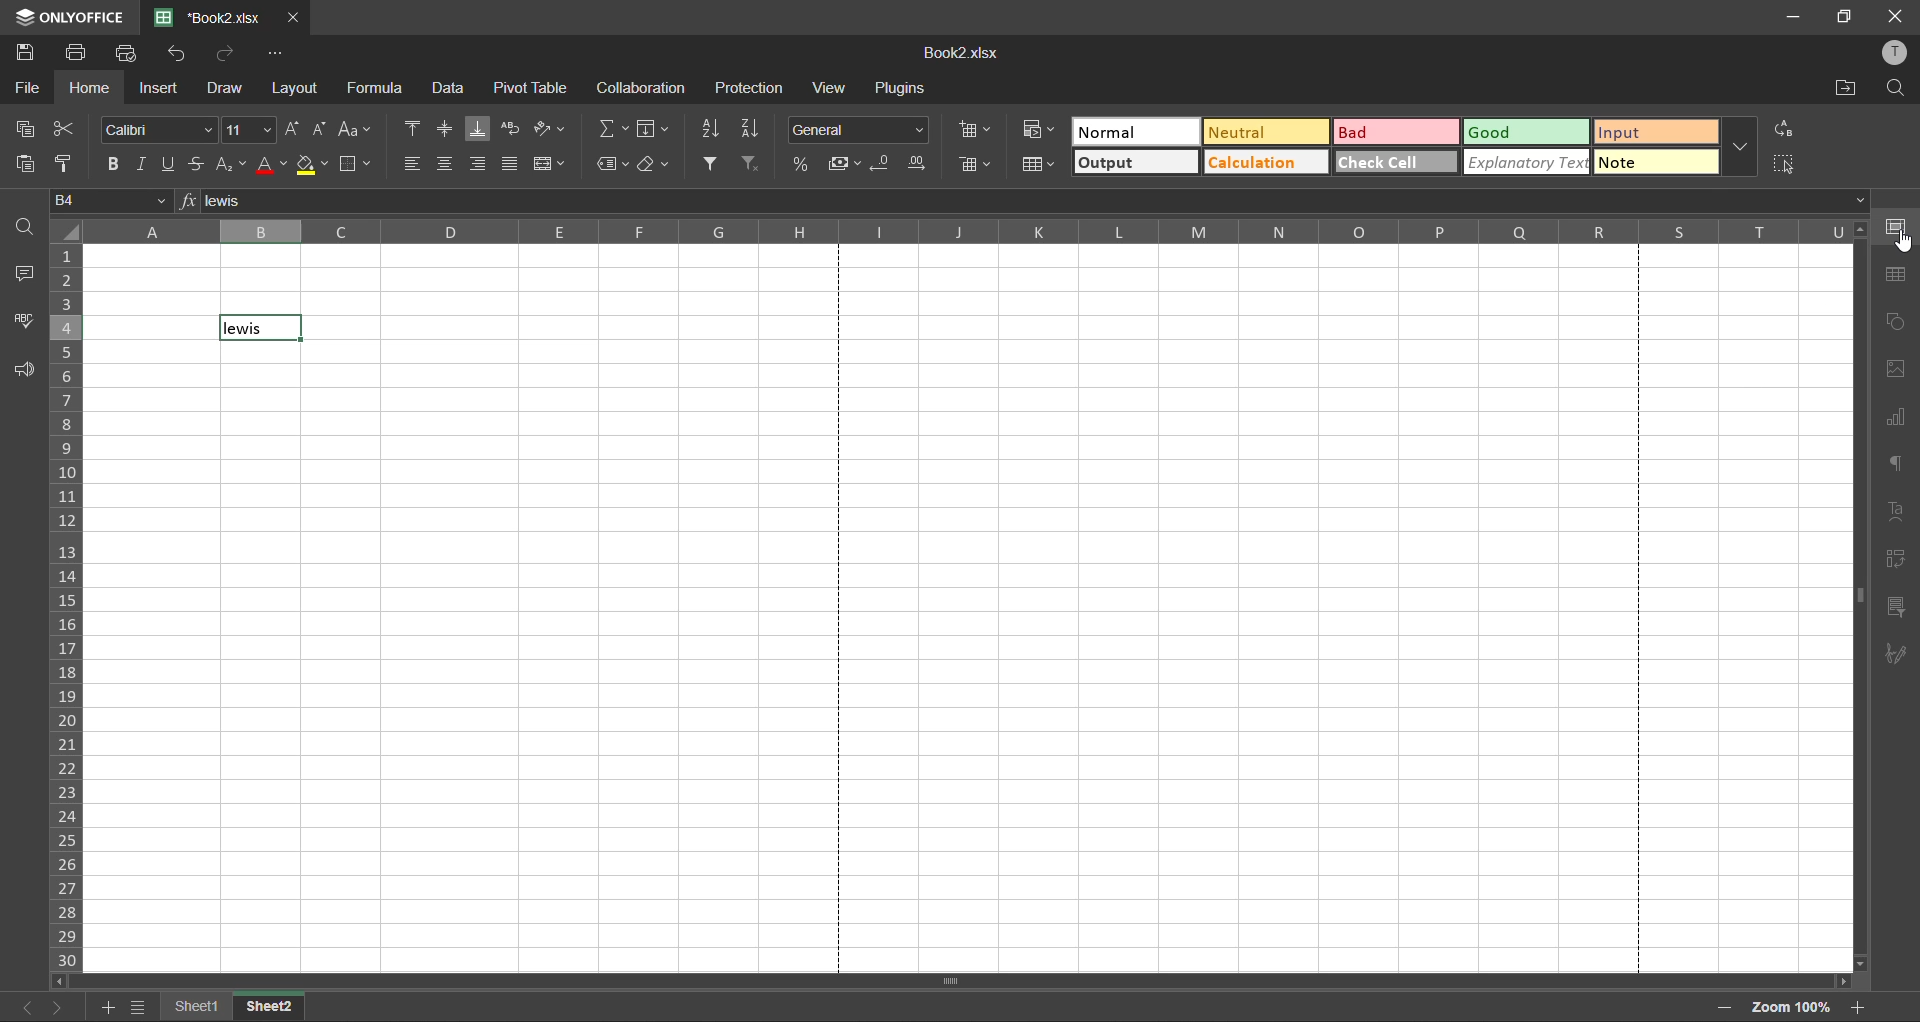 The height and width of the screenshot is (1022, 1920). Describe the element at coordinates (1901, 464) in the screenshot. I see `paragraph` at that location.